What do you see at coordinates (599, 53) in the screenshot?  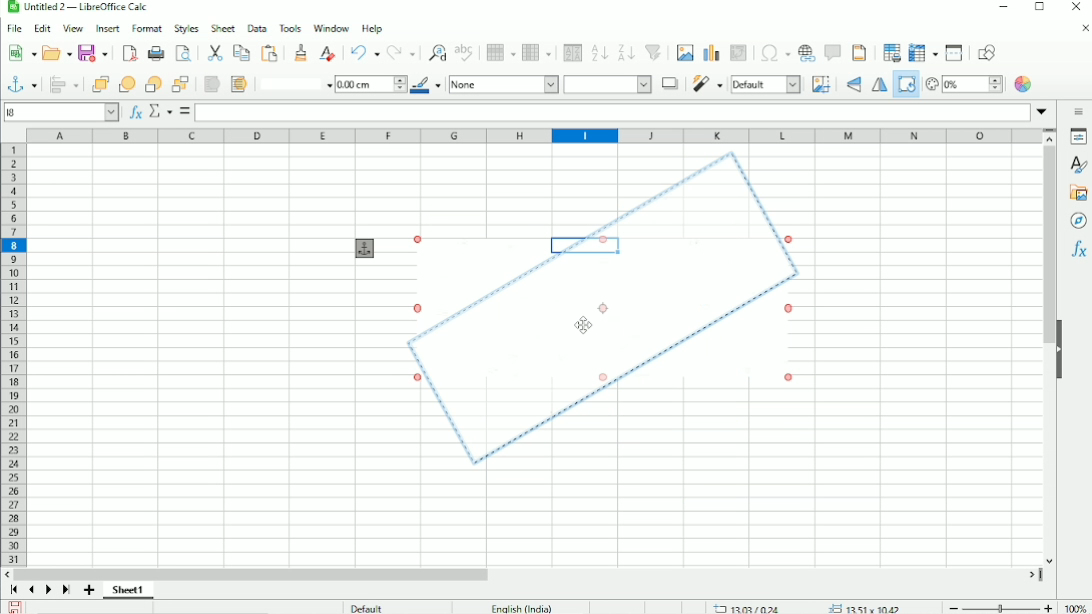 I see `Sort ascending` at bounding box center [599, 53].